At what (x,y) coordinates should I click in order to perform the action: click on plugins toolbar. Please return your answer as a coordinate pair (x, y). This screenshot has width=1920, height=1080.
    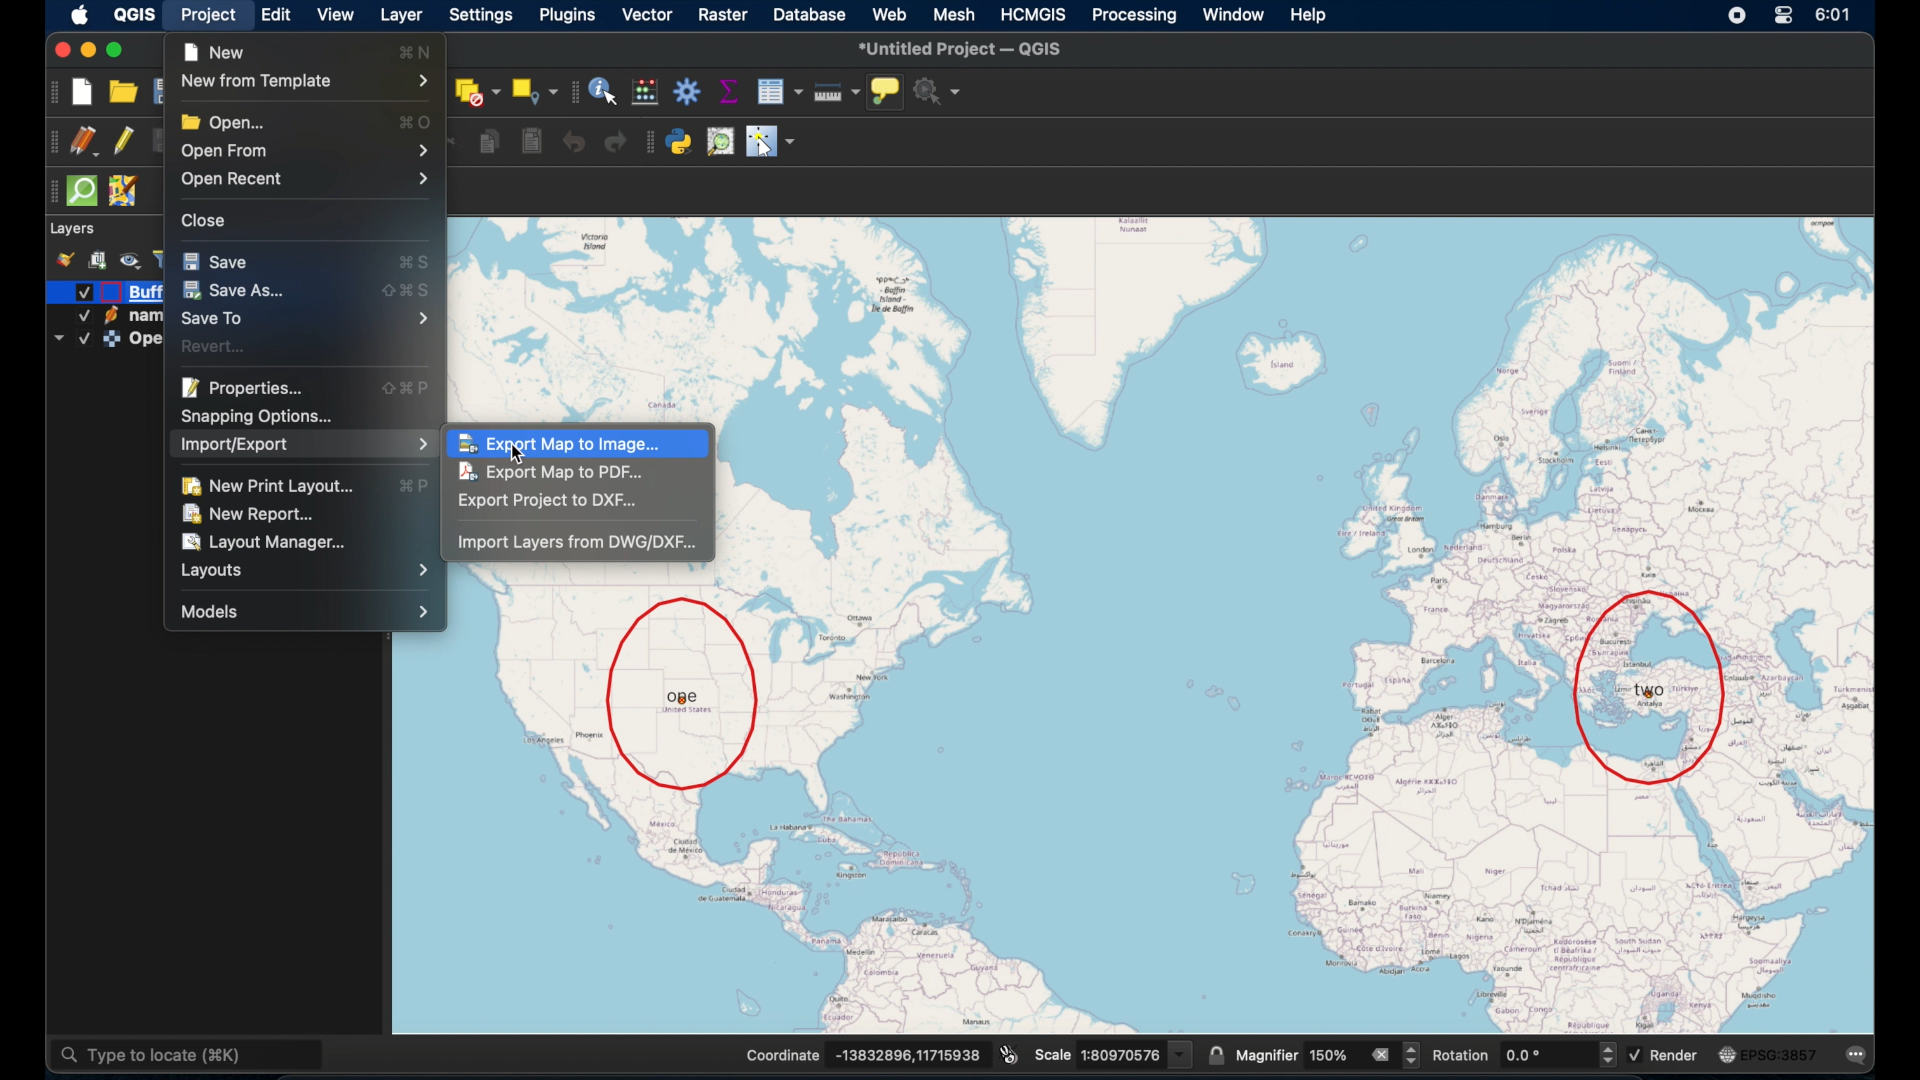
    Looking at the image, I should click on (647, 143).